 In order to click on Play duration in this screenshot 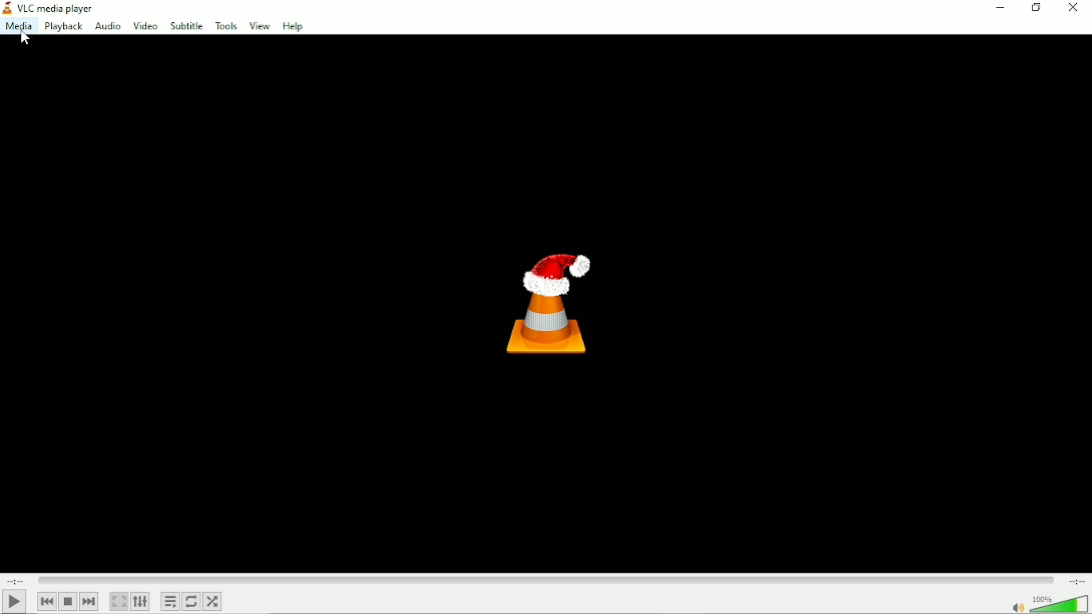, I will do `click(546, 580)`.